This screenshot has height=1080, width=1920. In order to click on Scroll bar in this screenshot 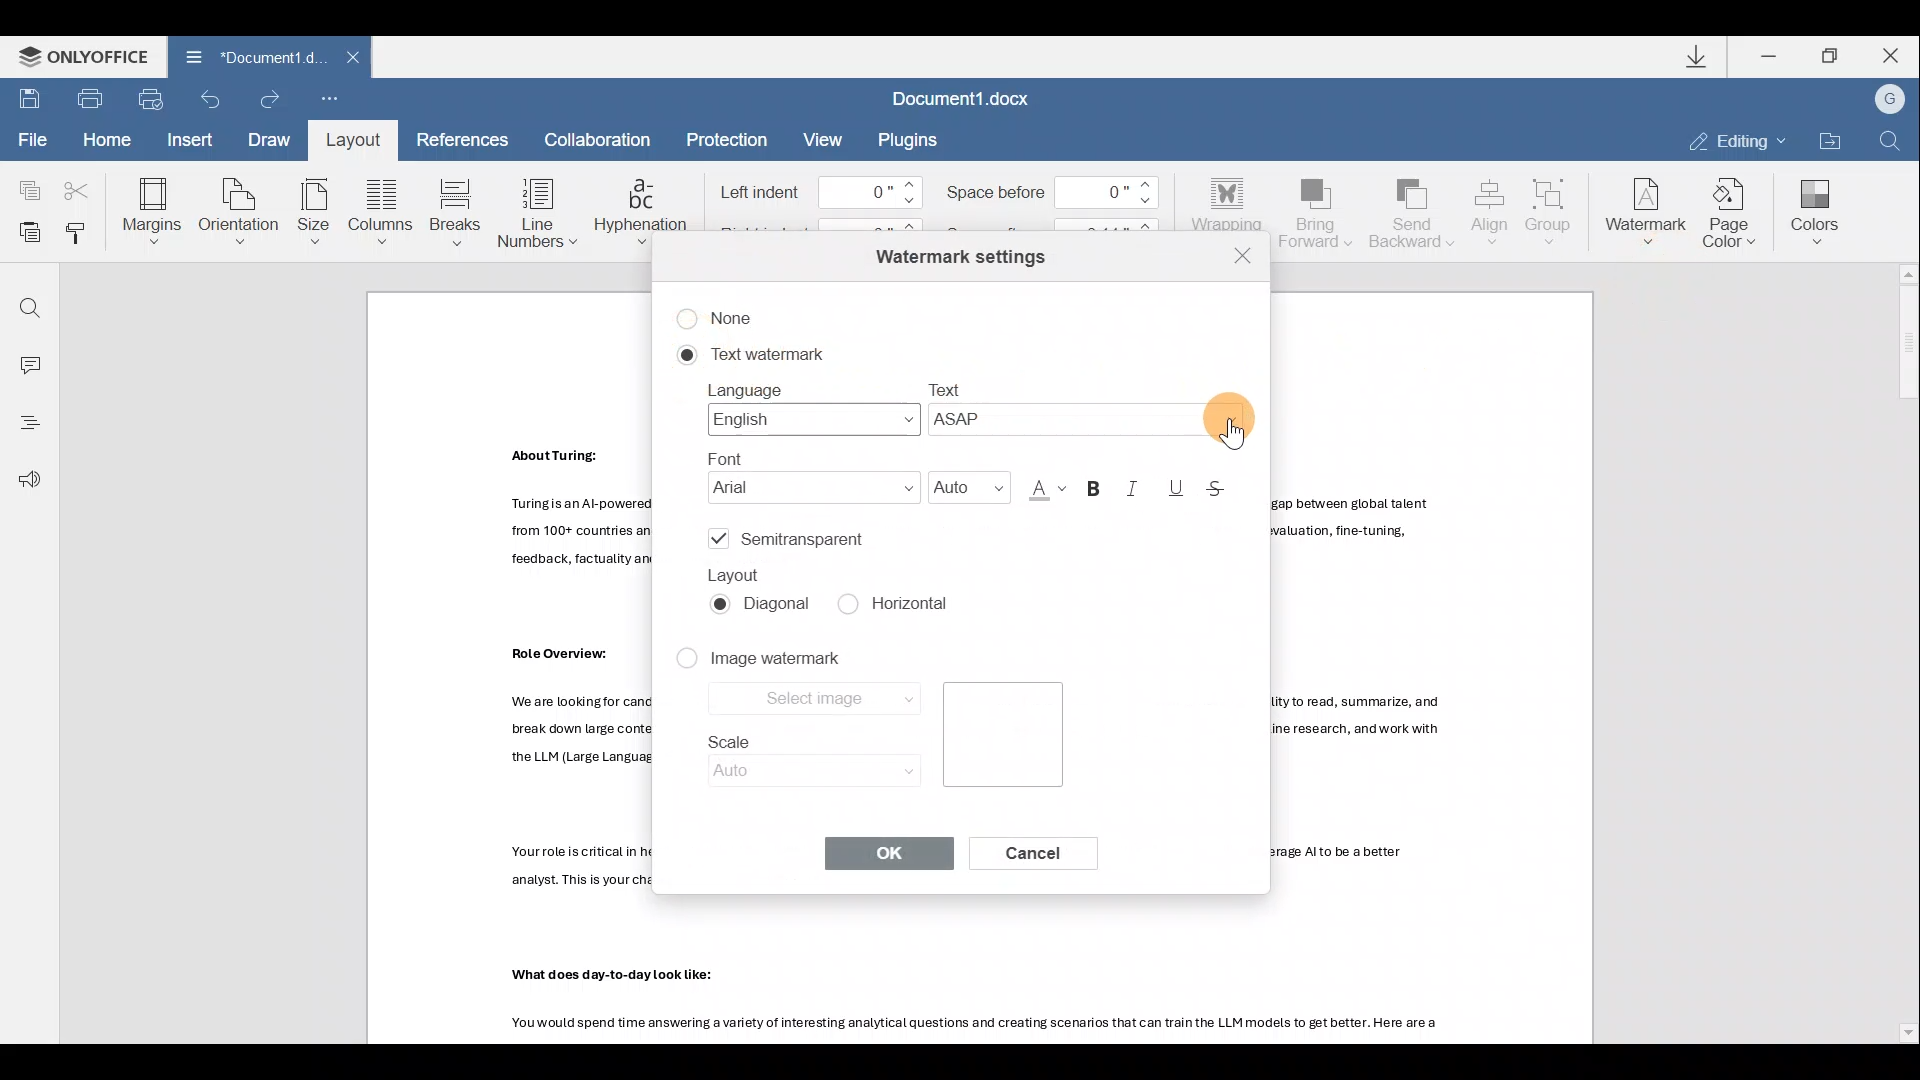, I will do `click(1900, 651)`.